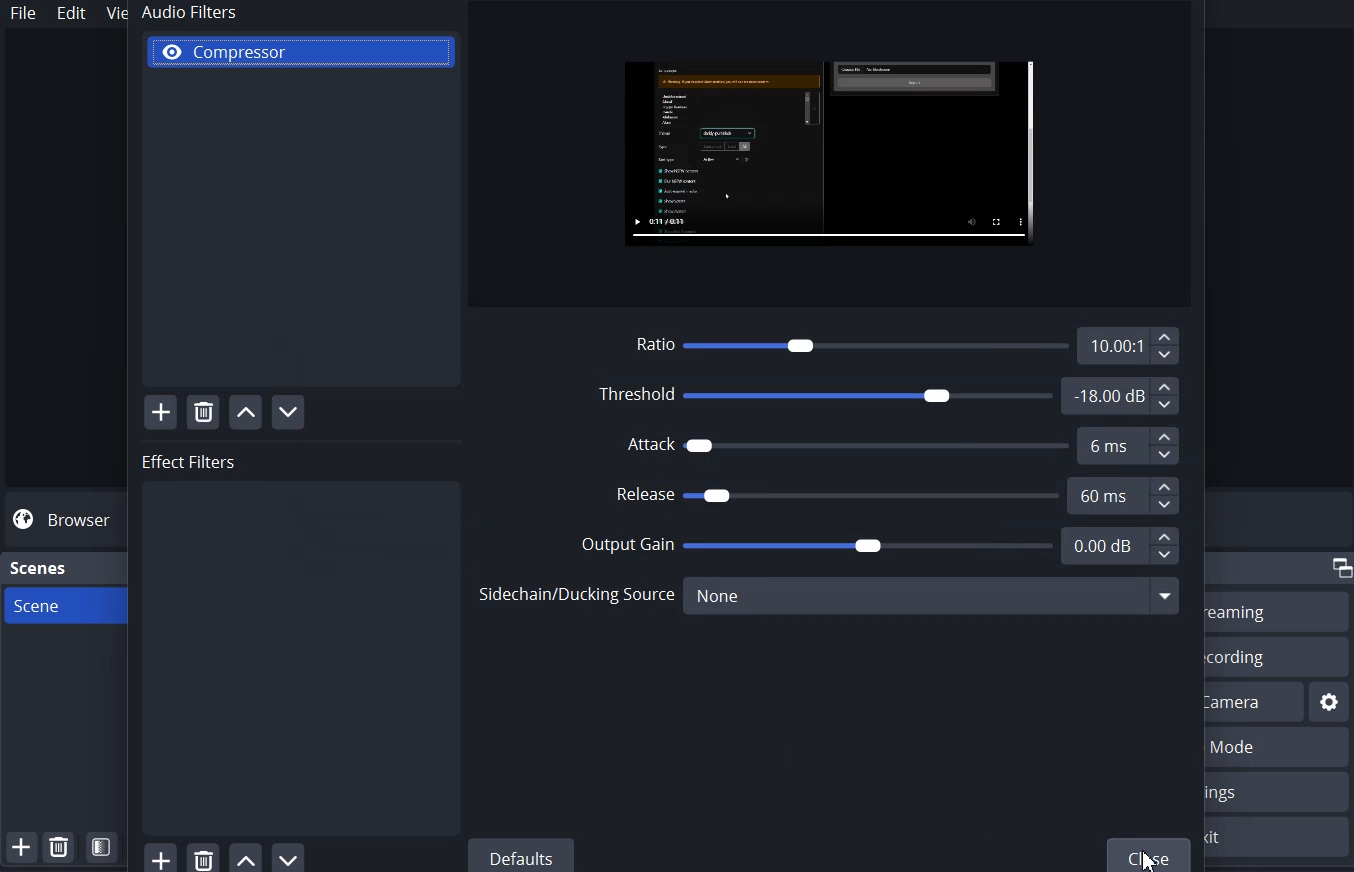 The image size is (1354, 872). I want to click on Audio Filters, so click(297, 16).